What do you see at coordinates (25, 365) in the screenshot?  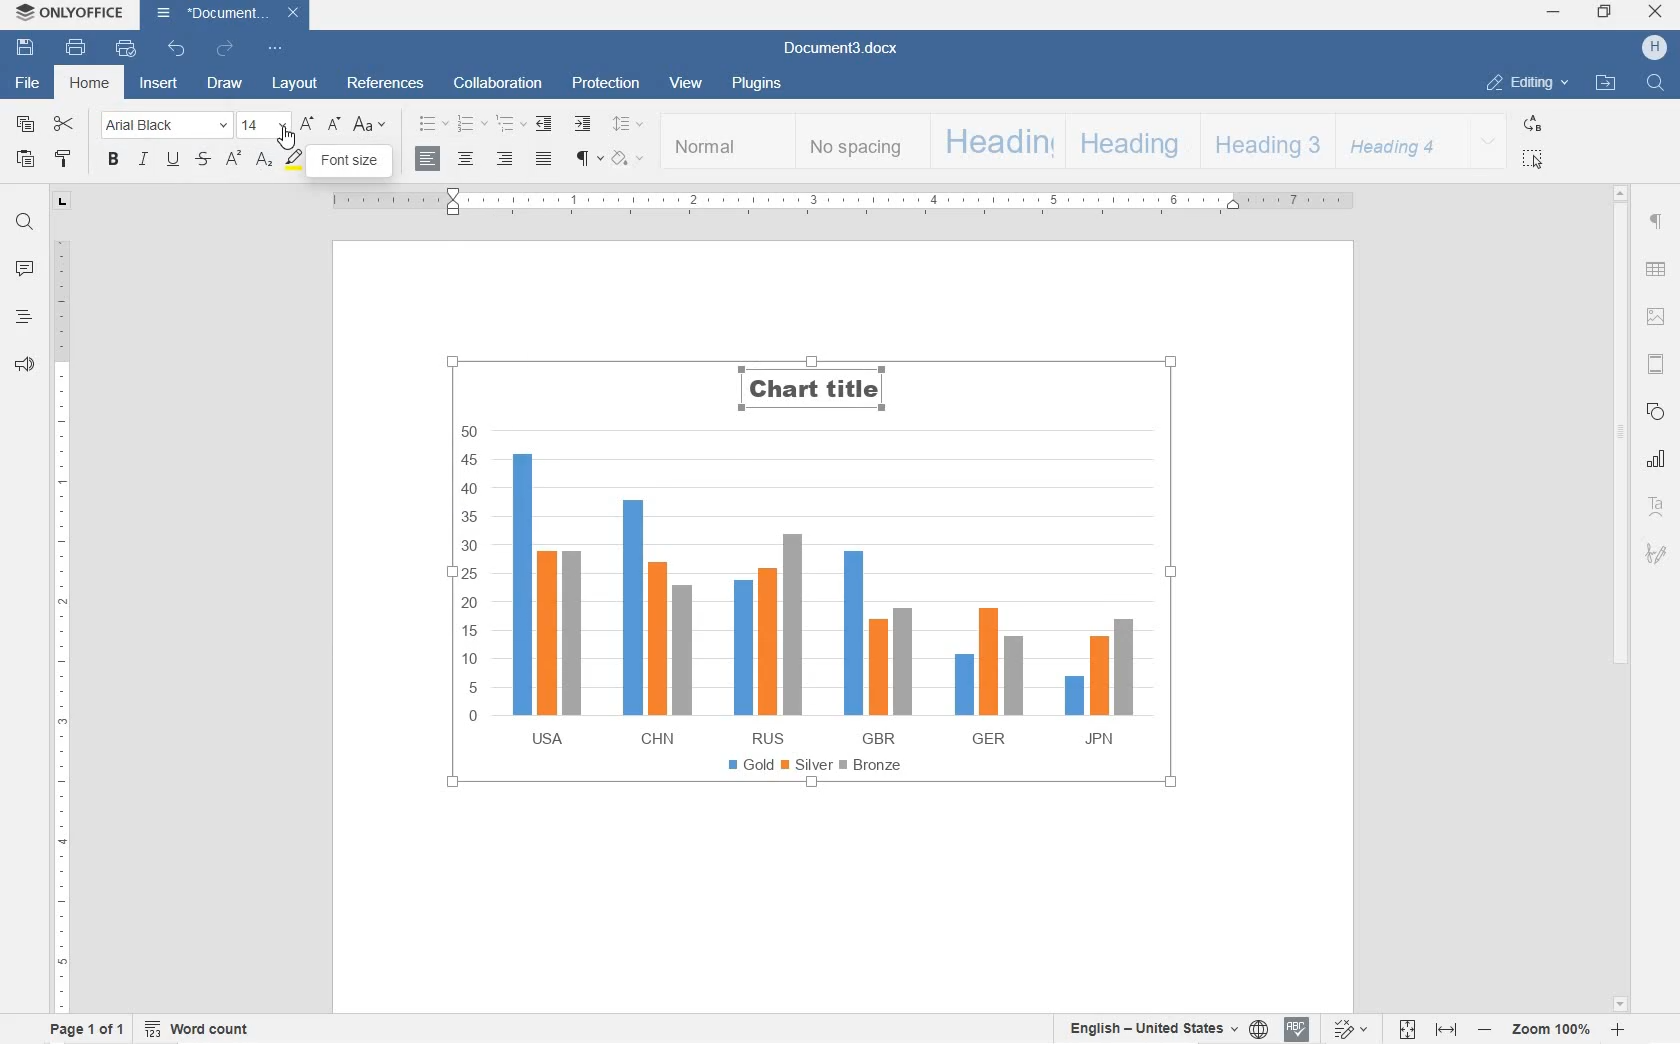 I see `FEEDBACK & SUPPORT` at bounding box center [25, 365].